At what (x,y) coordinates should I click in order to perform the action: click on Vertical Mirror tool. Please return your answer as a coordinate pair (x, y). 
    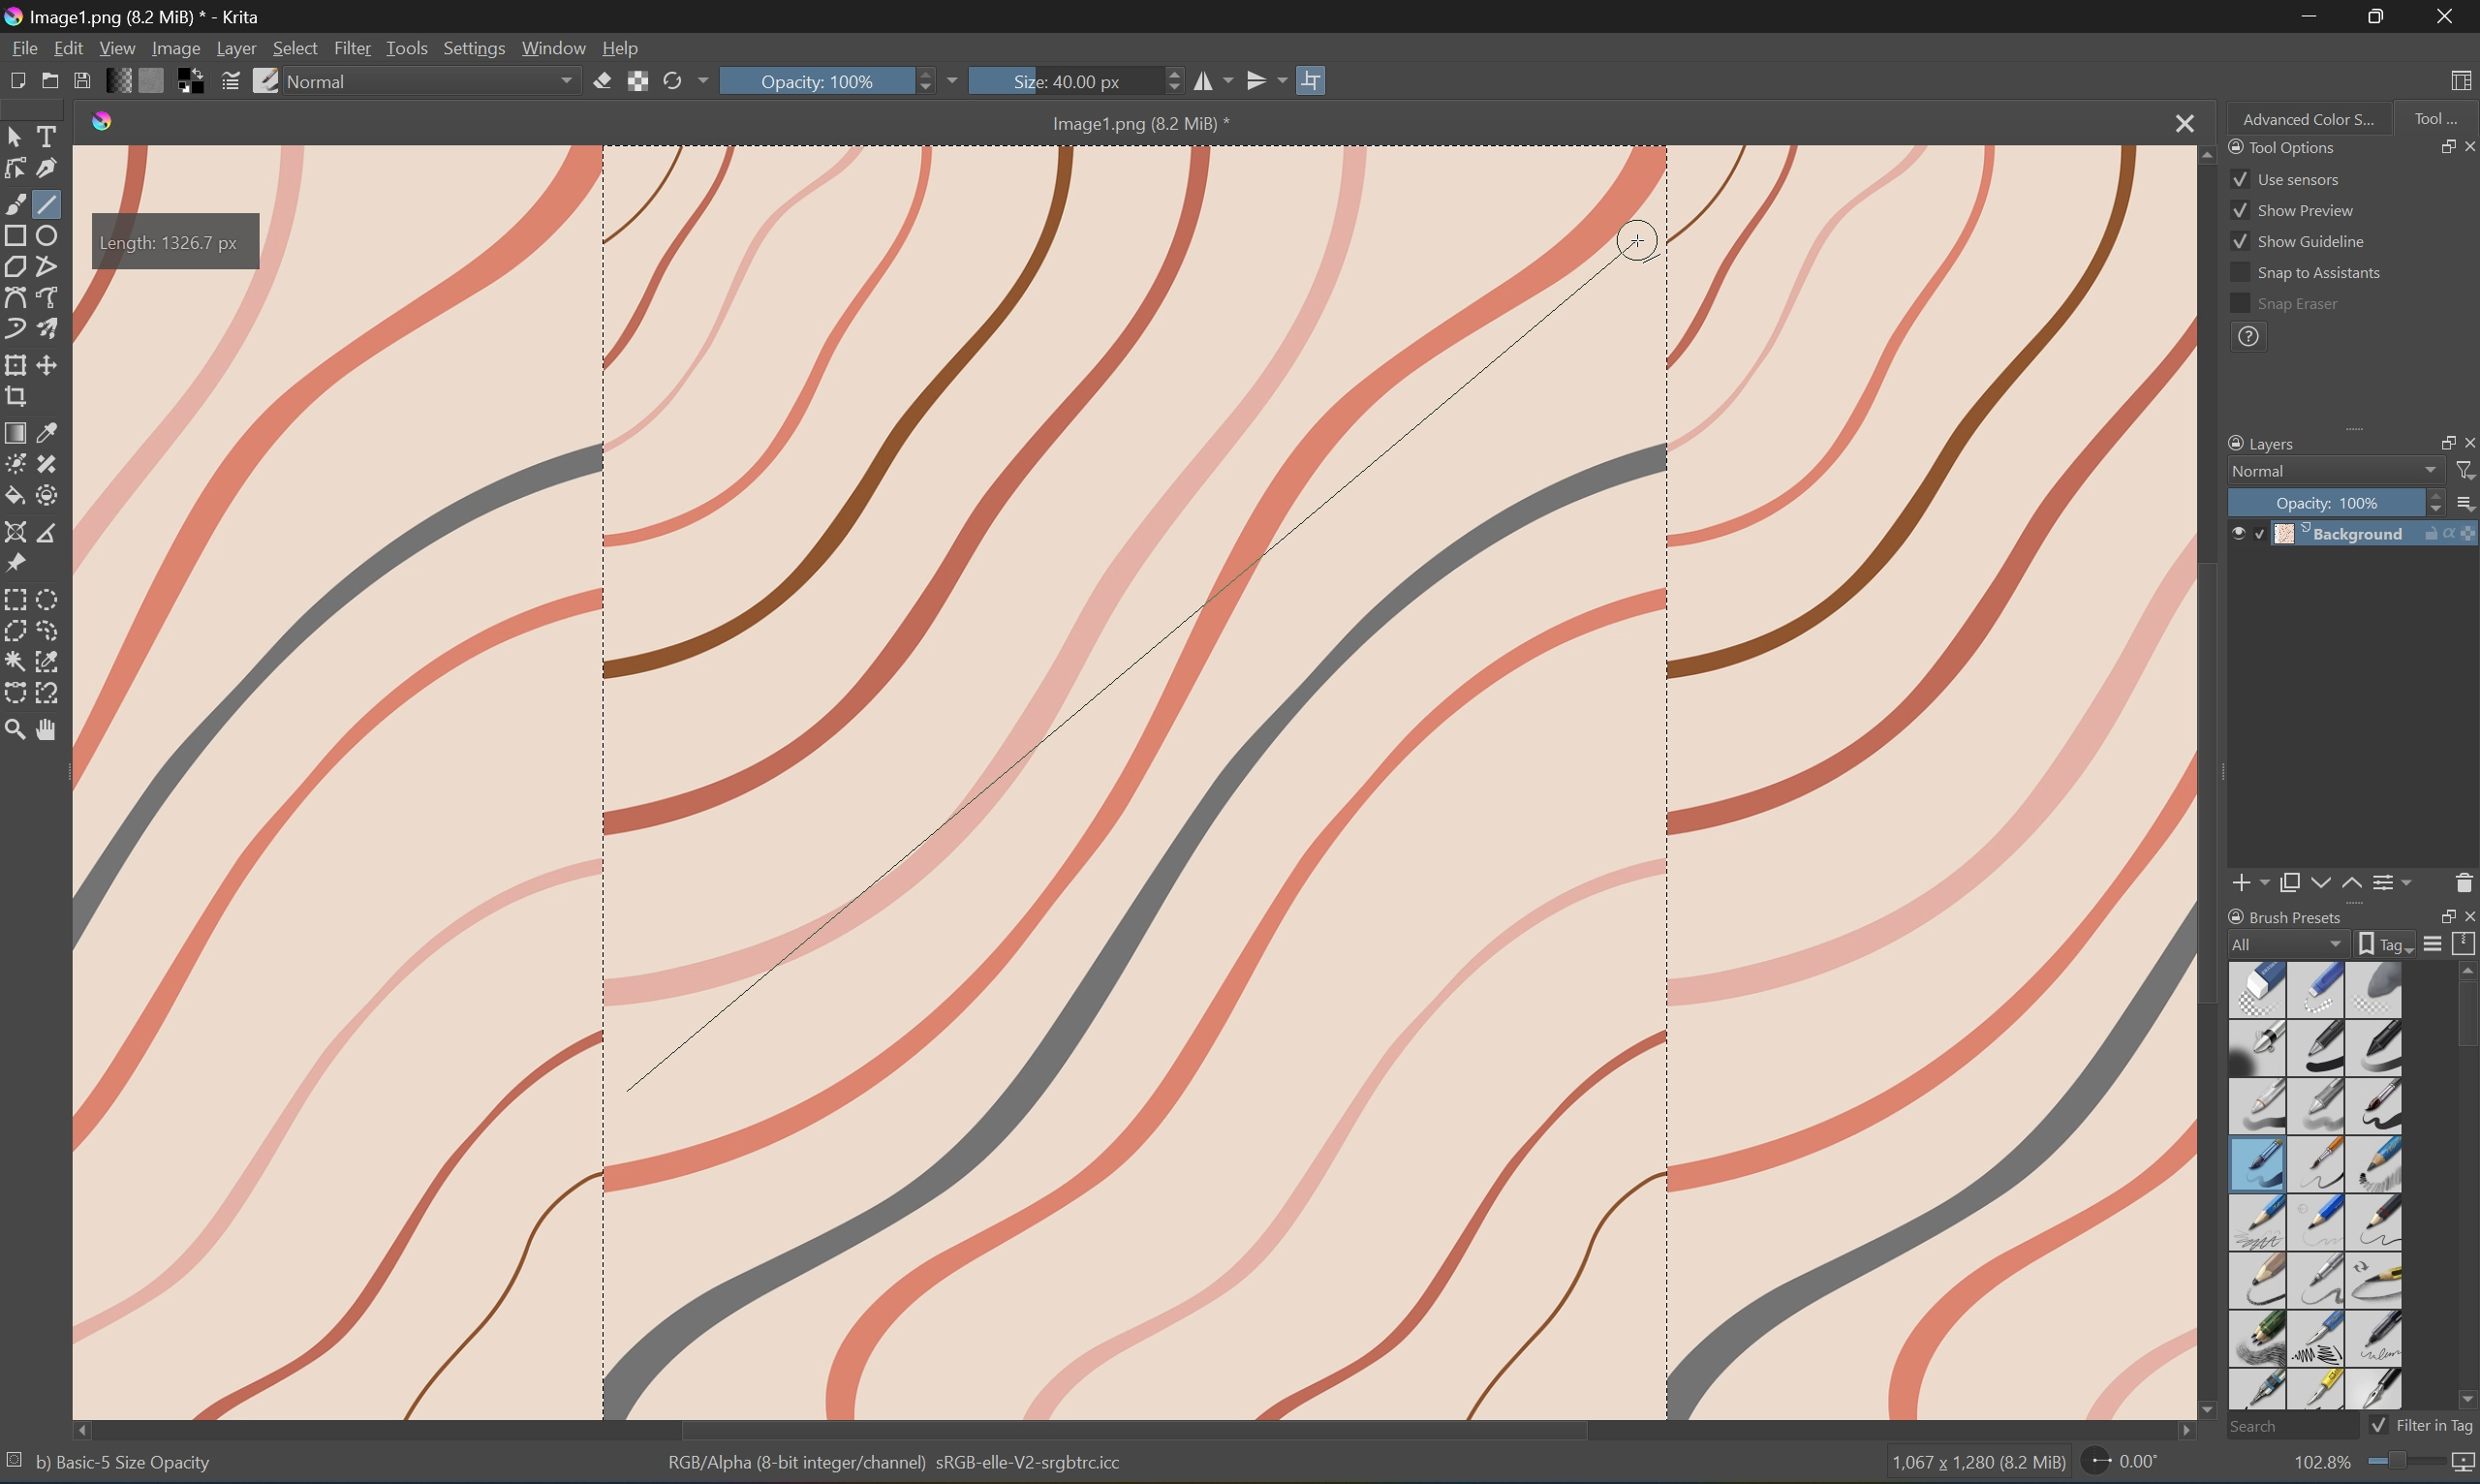
    Looking at the image, I should click on (1265, 78).